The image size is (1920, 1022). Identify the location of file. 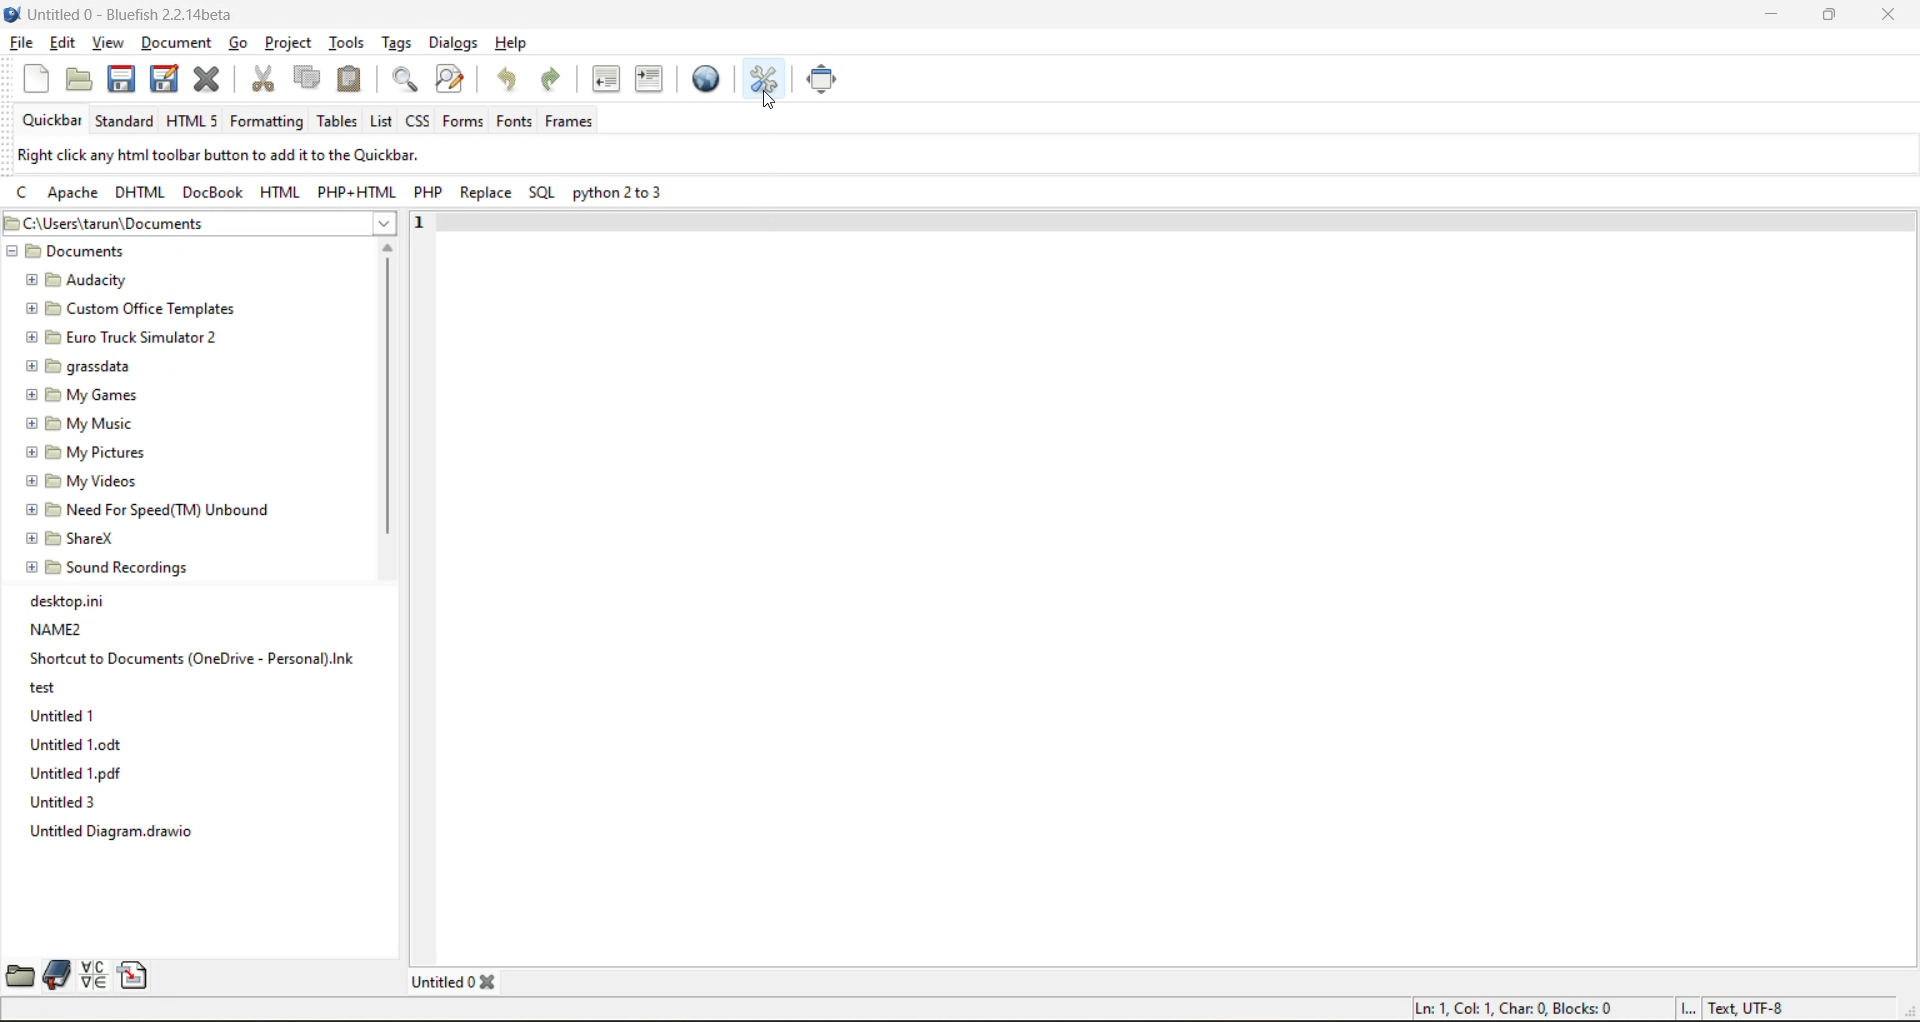
(19, 42).